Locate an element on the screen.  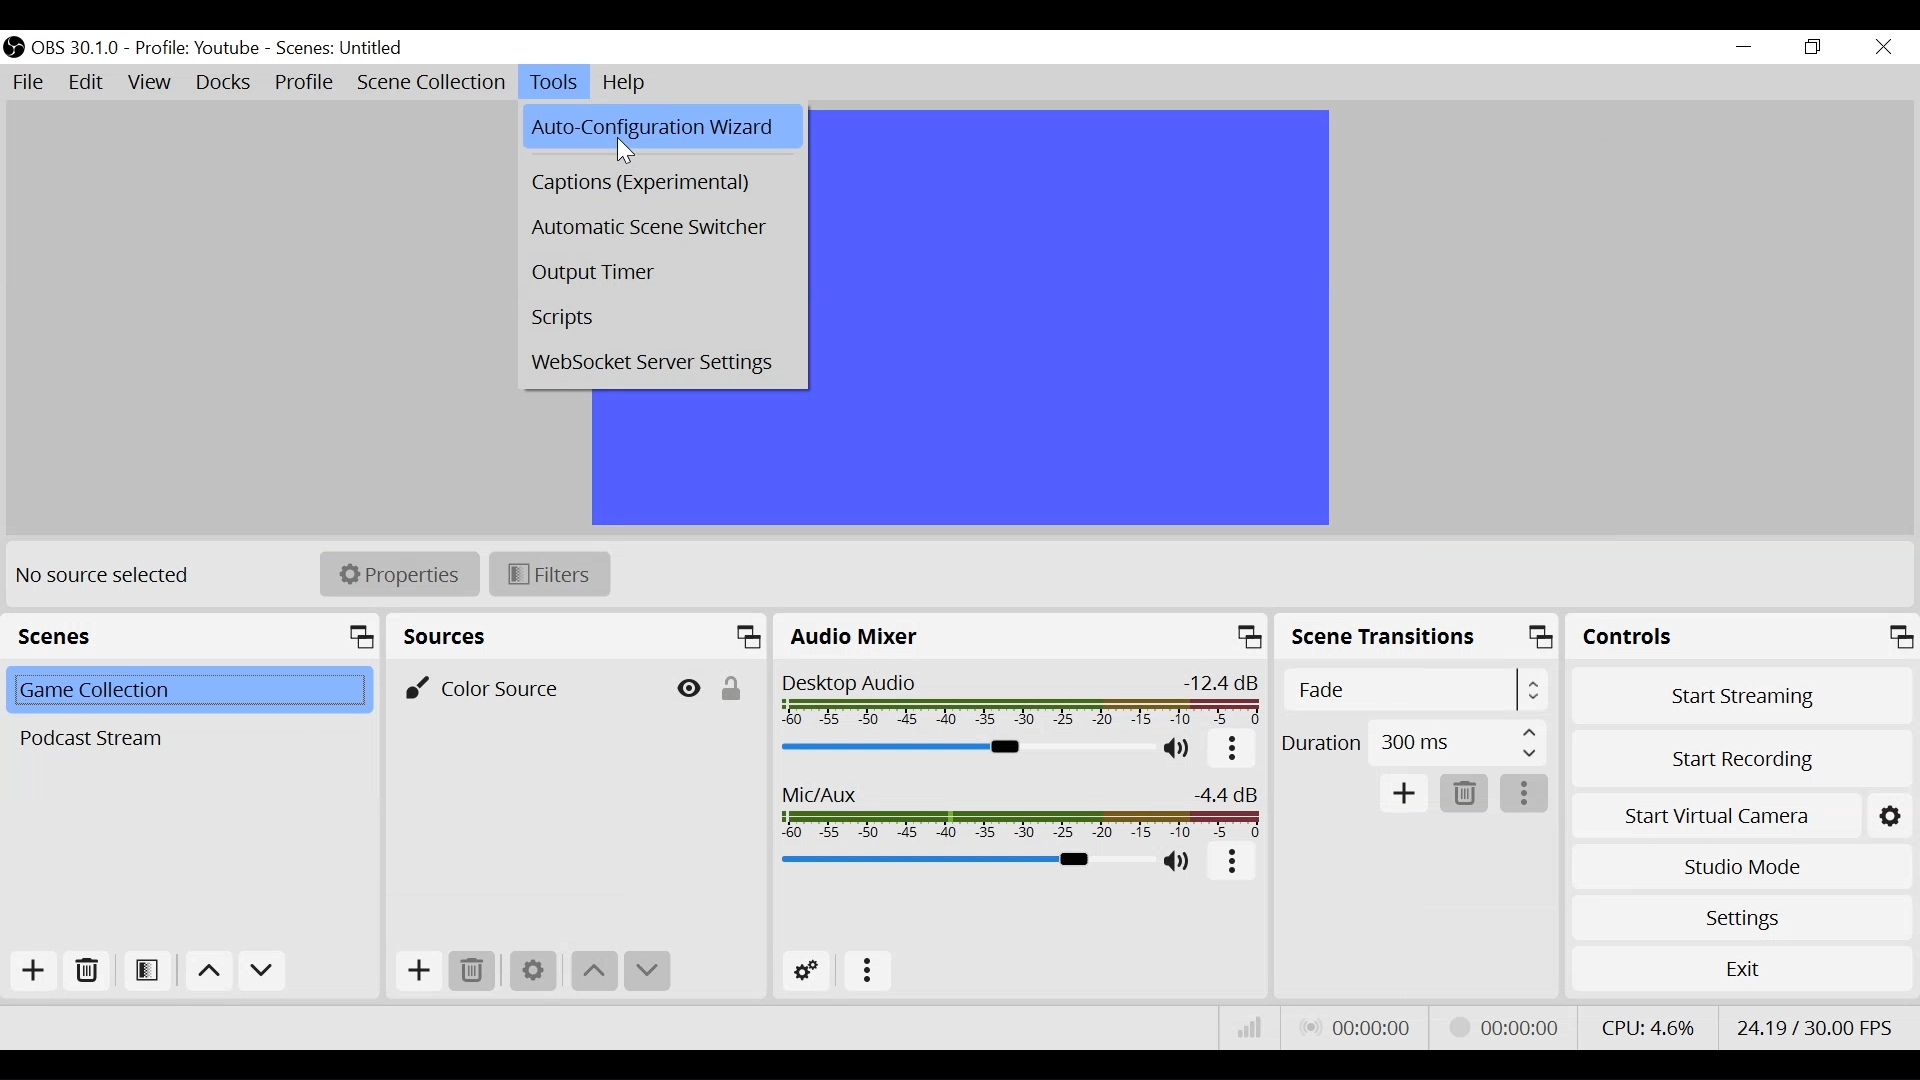
Stream  is located at coordinates (1508, 1027).